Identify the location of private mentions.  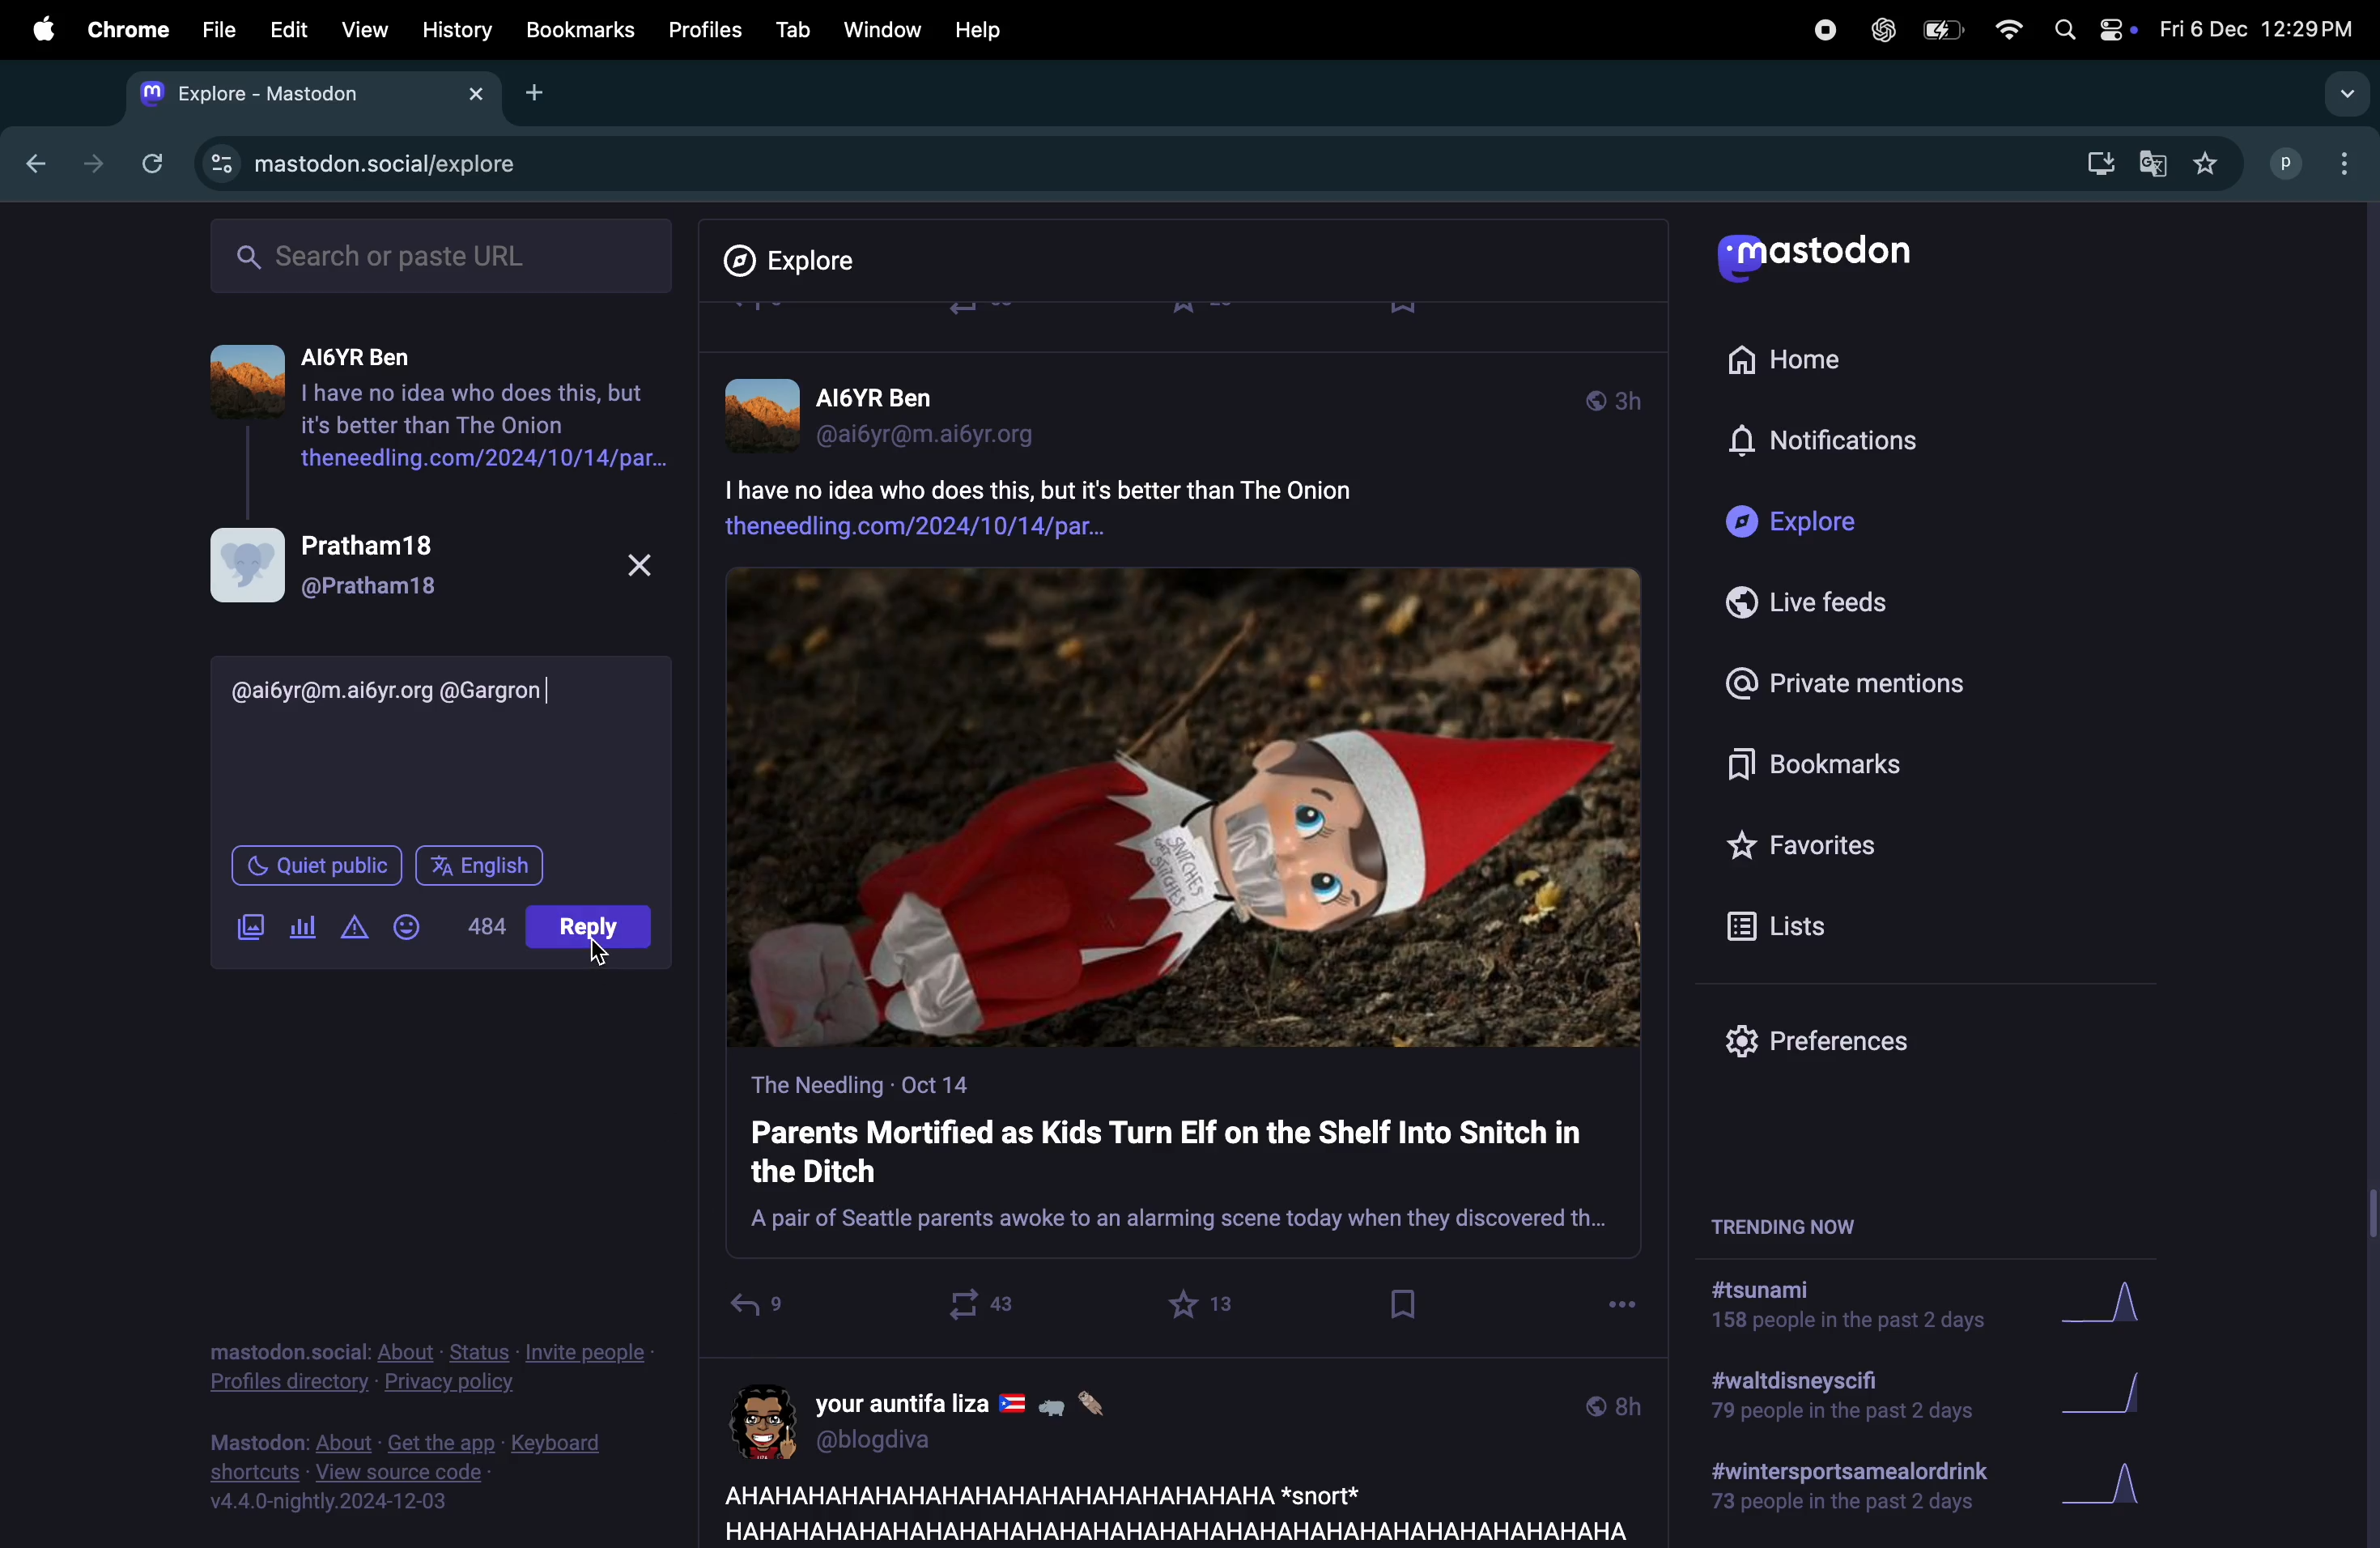
(1842, 681).